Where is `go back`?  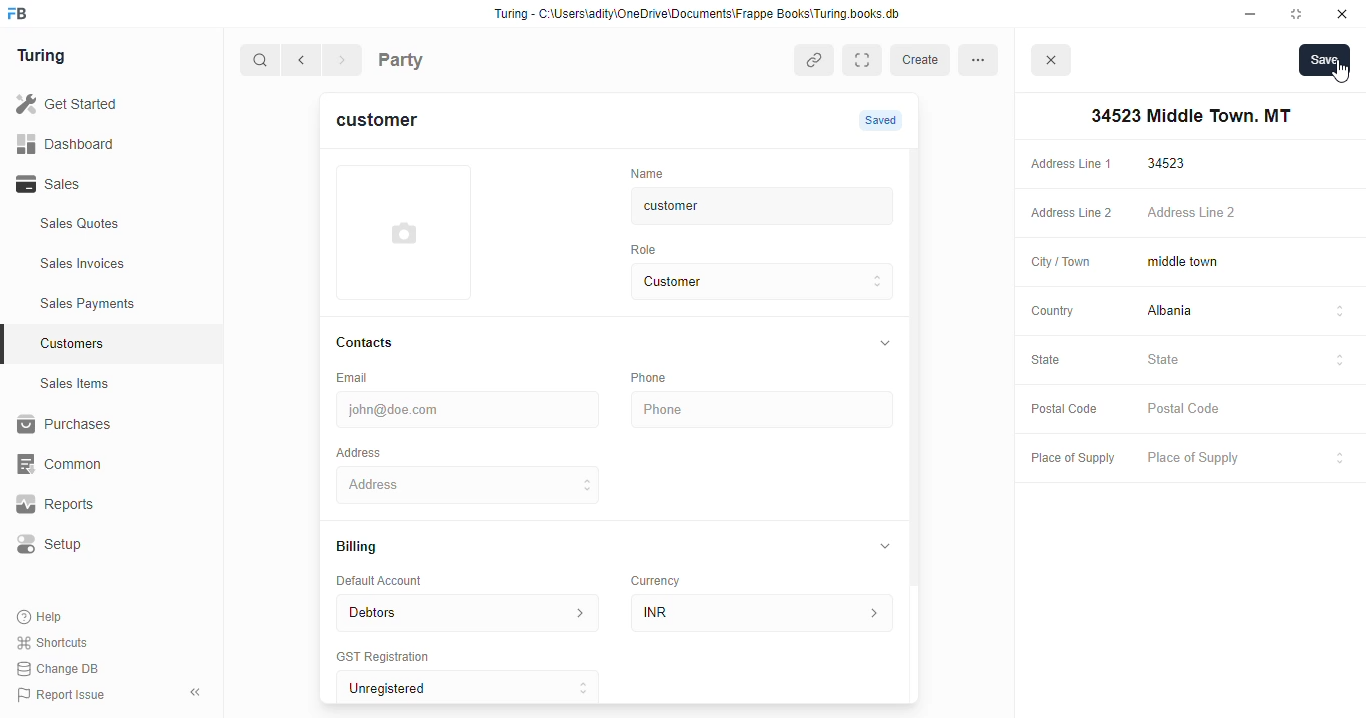 go back is located at coordinates (305, 61).